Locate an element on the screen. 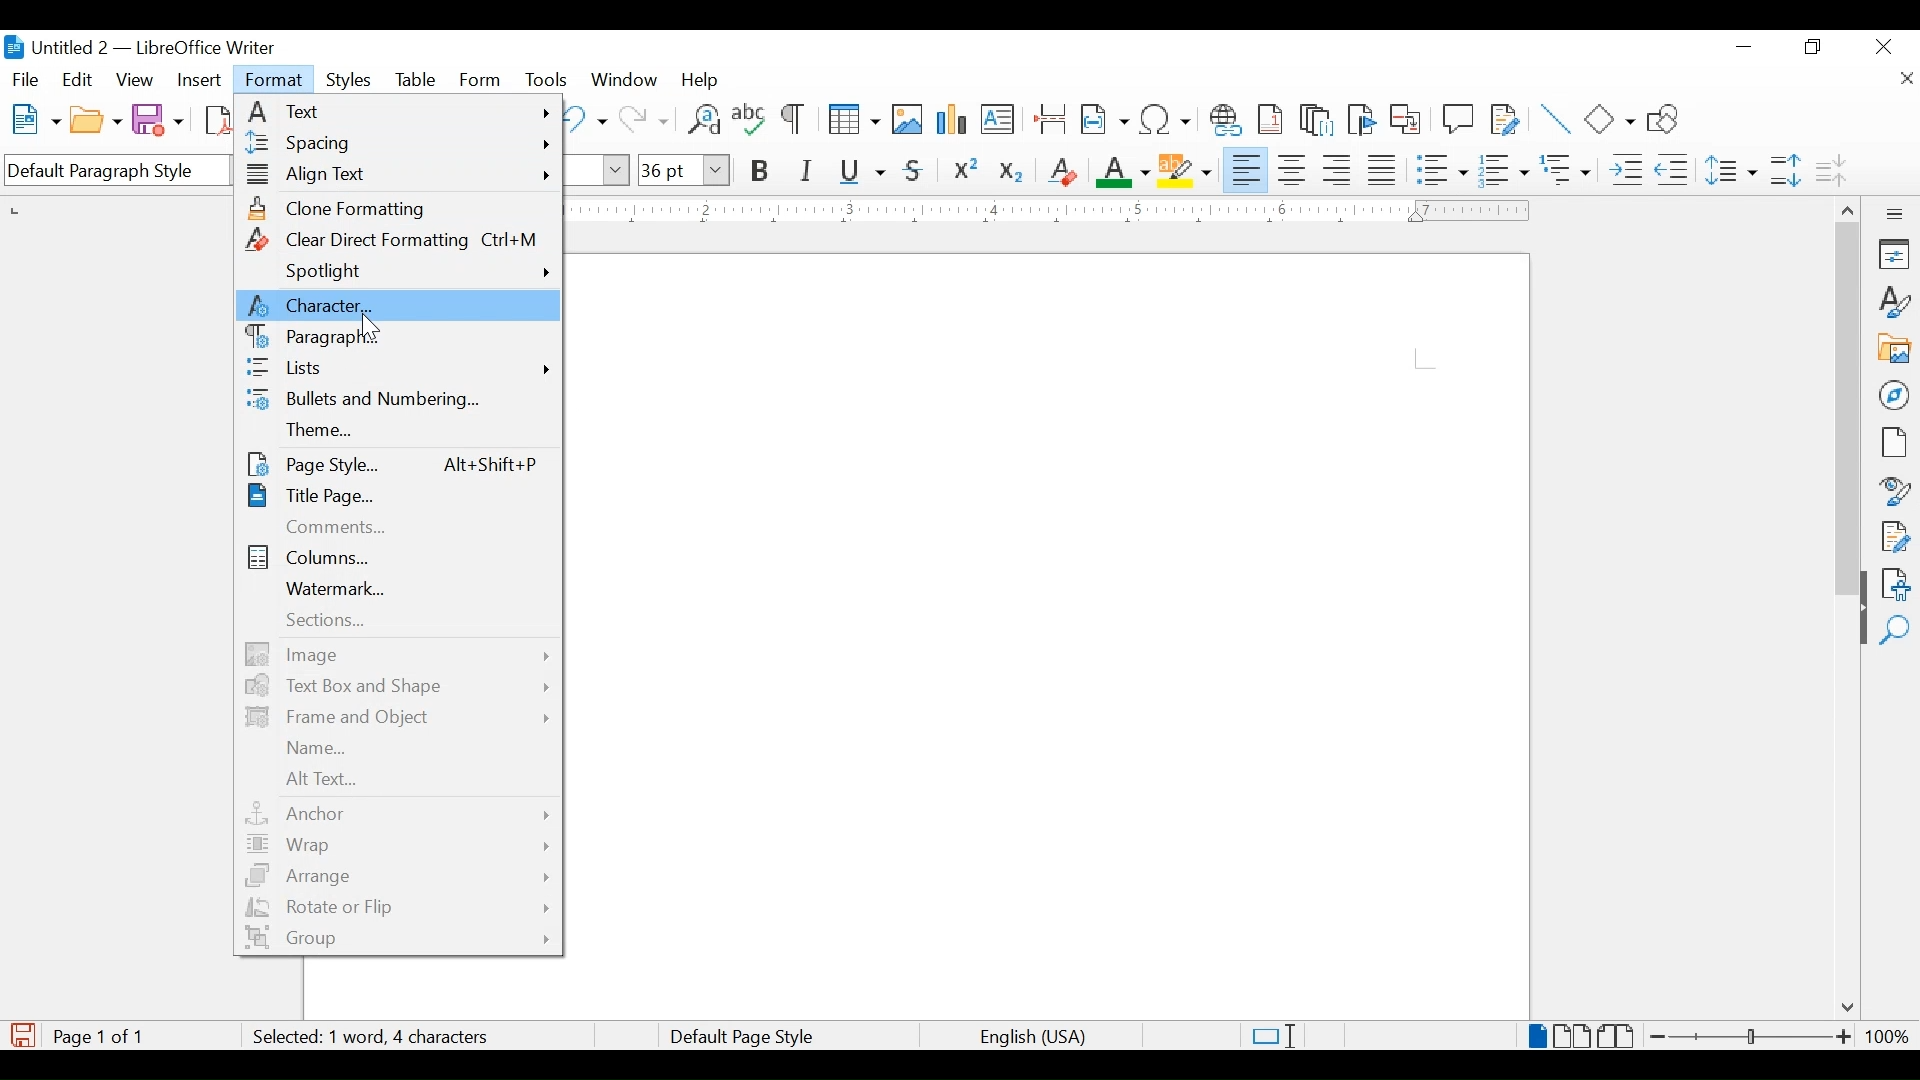 This screenshot has width=1920, height=1080. increase indent is located at coordinates (1626, 170).